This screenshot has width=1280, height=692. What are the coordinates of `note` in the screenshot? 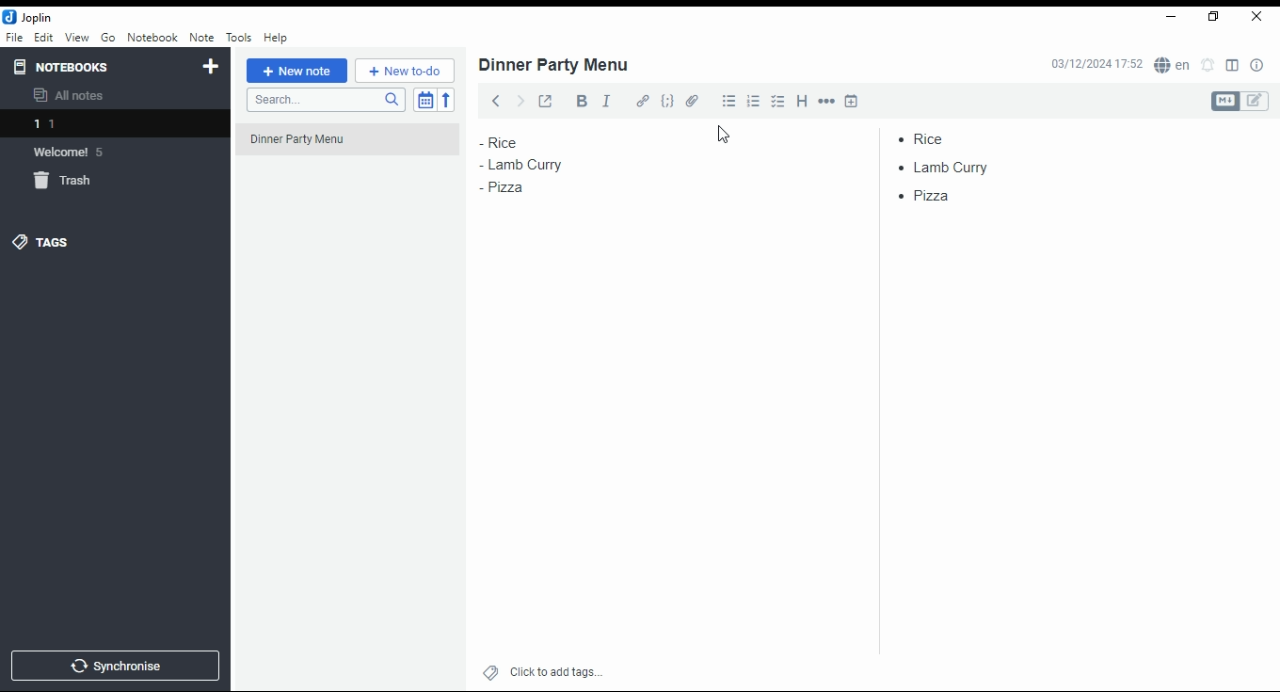 It's located at (200, 38).